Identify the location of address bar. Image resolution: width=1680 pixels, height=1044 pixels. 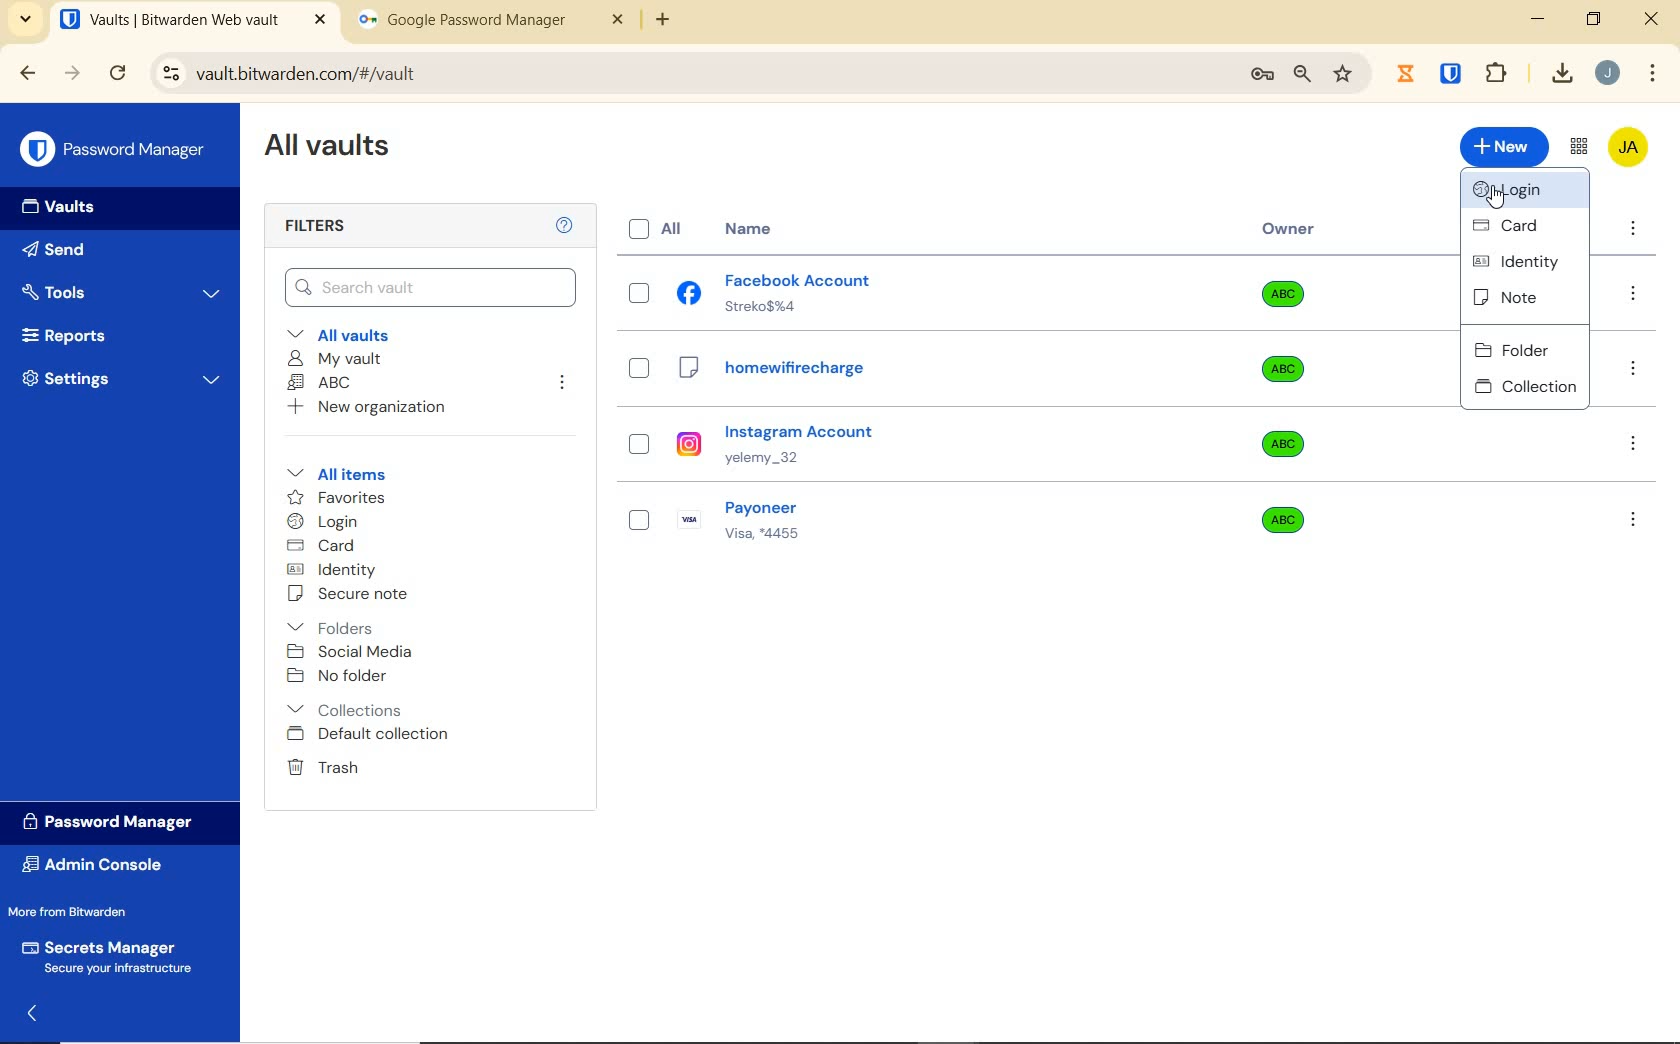
(689, 75).